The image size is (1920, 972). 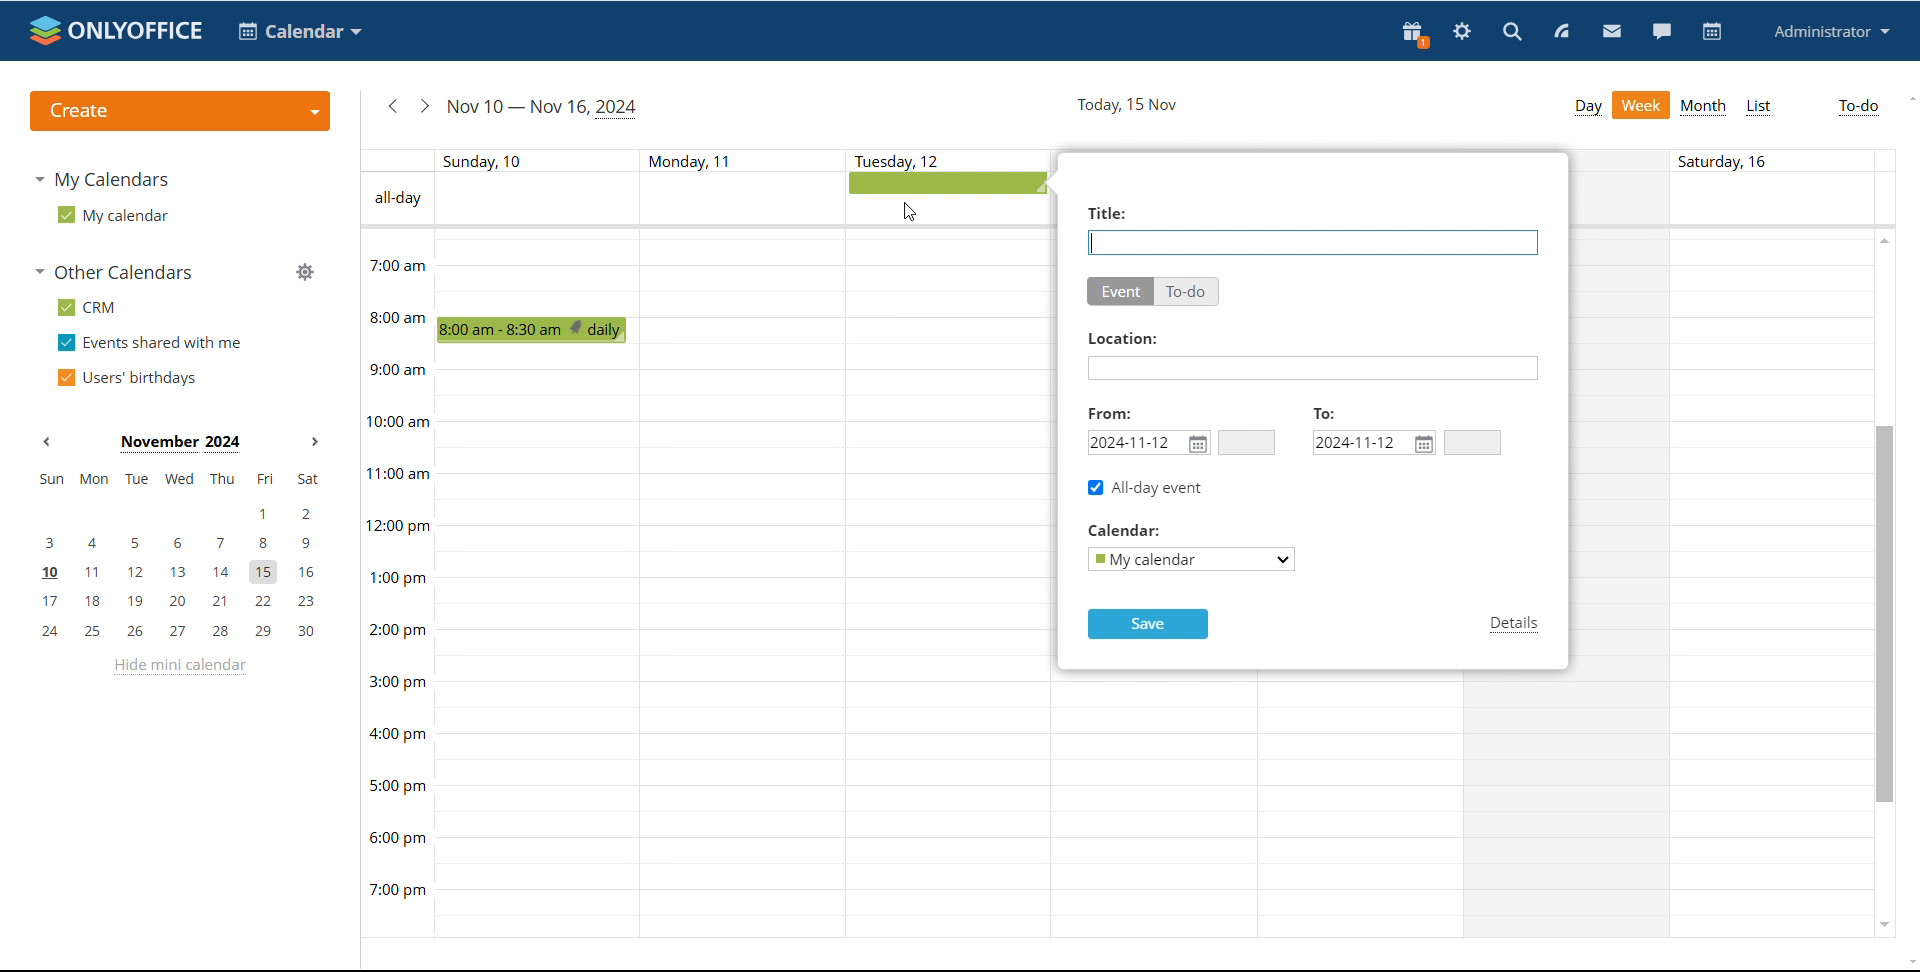 I want to click on add event name, so click(x=1314, y=243).